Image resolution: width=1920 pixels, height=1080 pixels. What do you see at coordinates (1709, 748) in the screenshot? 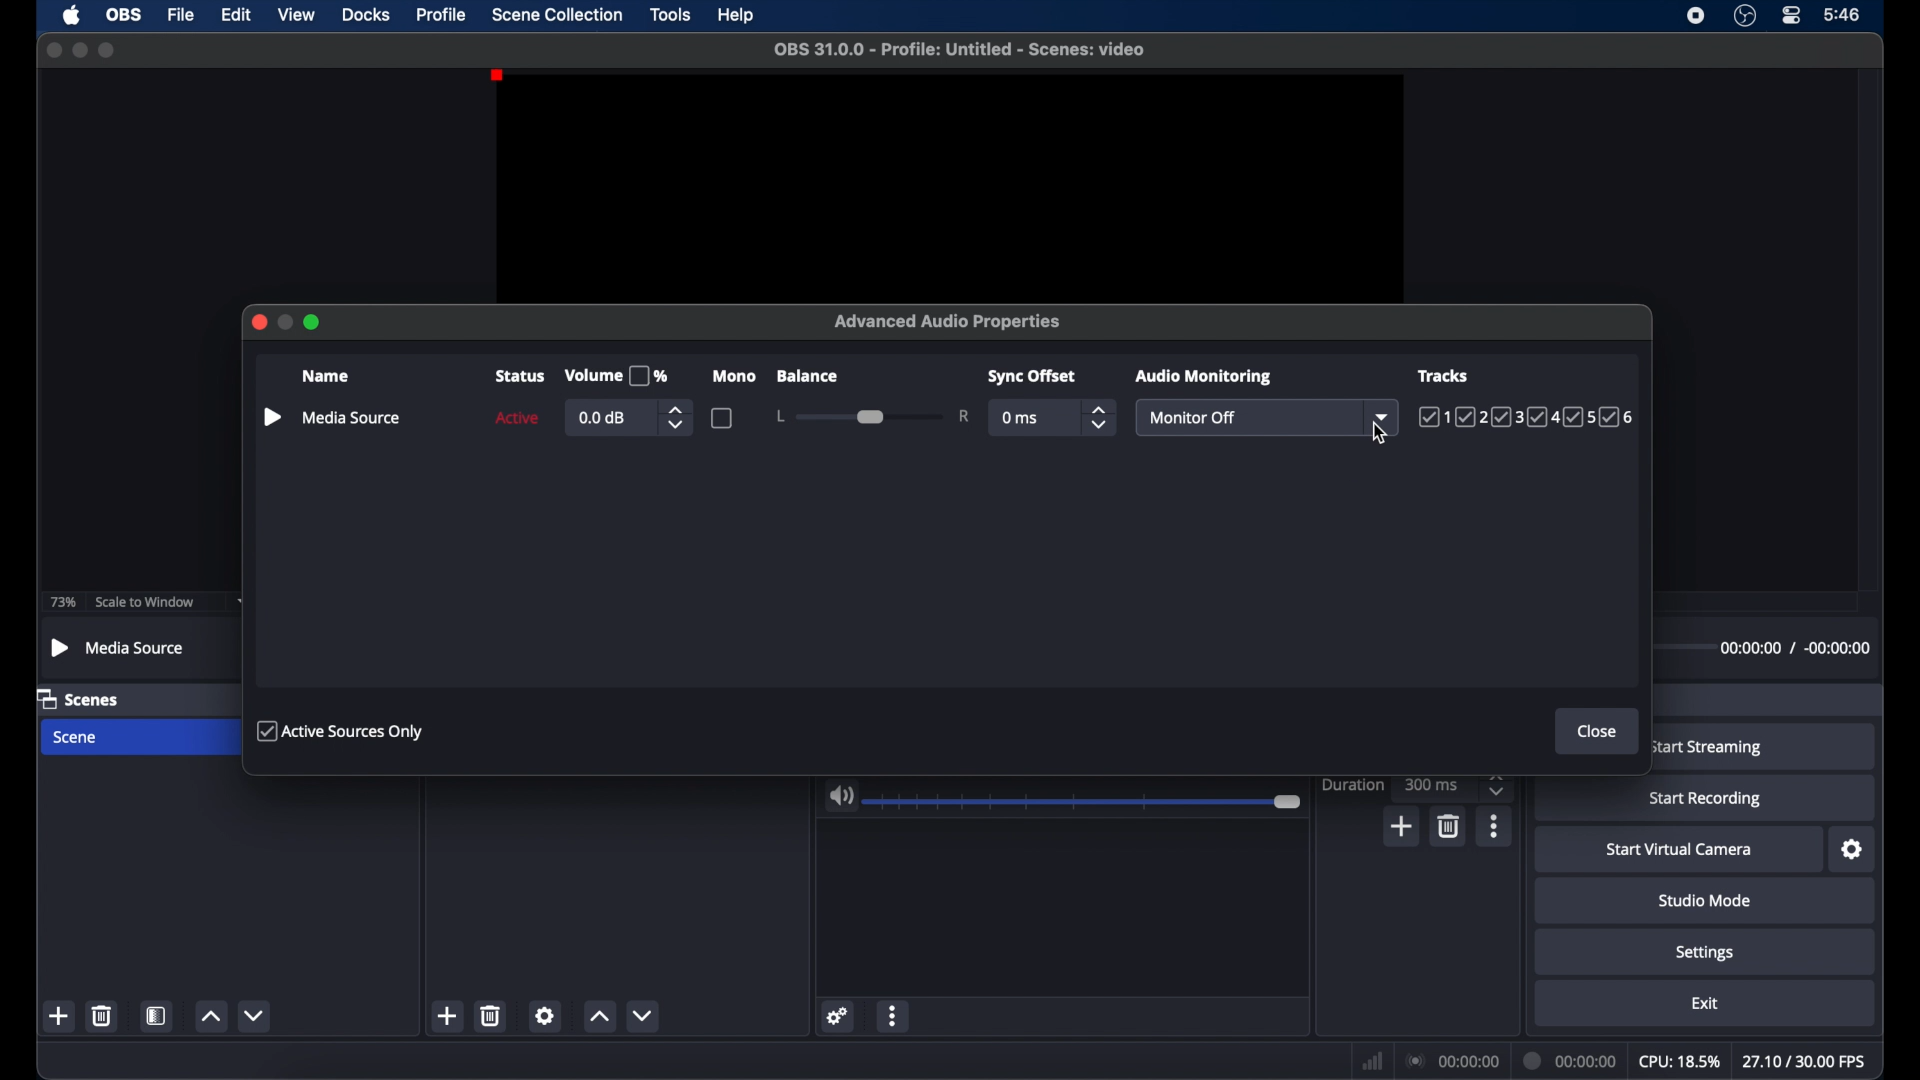
I see `start streaming` at bounding box center [1709, 748].